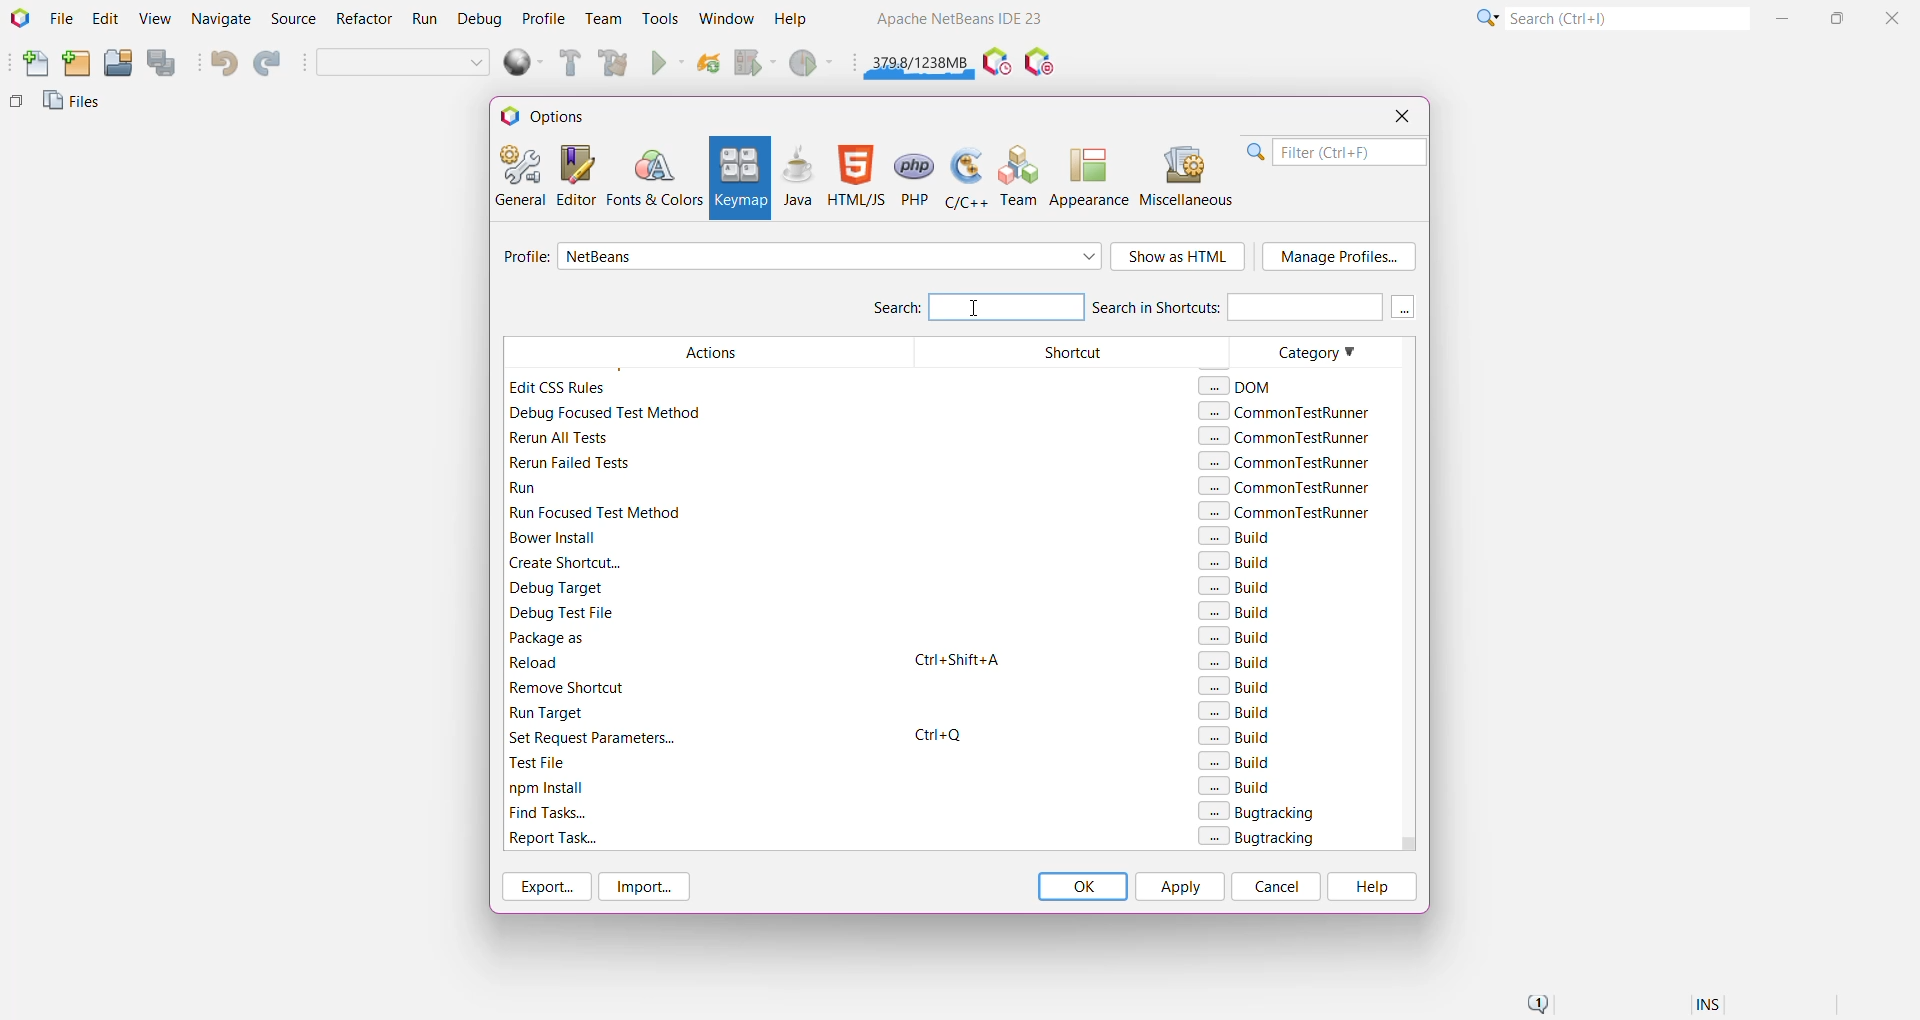 The image size is (1920, 1020). I want to click on Keyboard Shortcut set for Build Action, so click(957, 756).